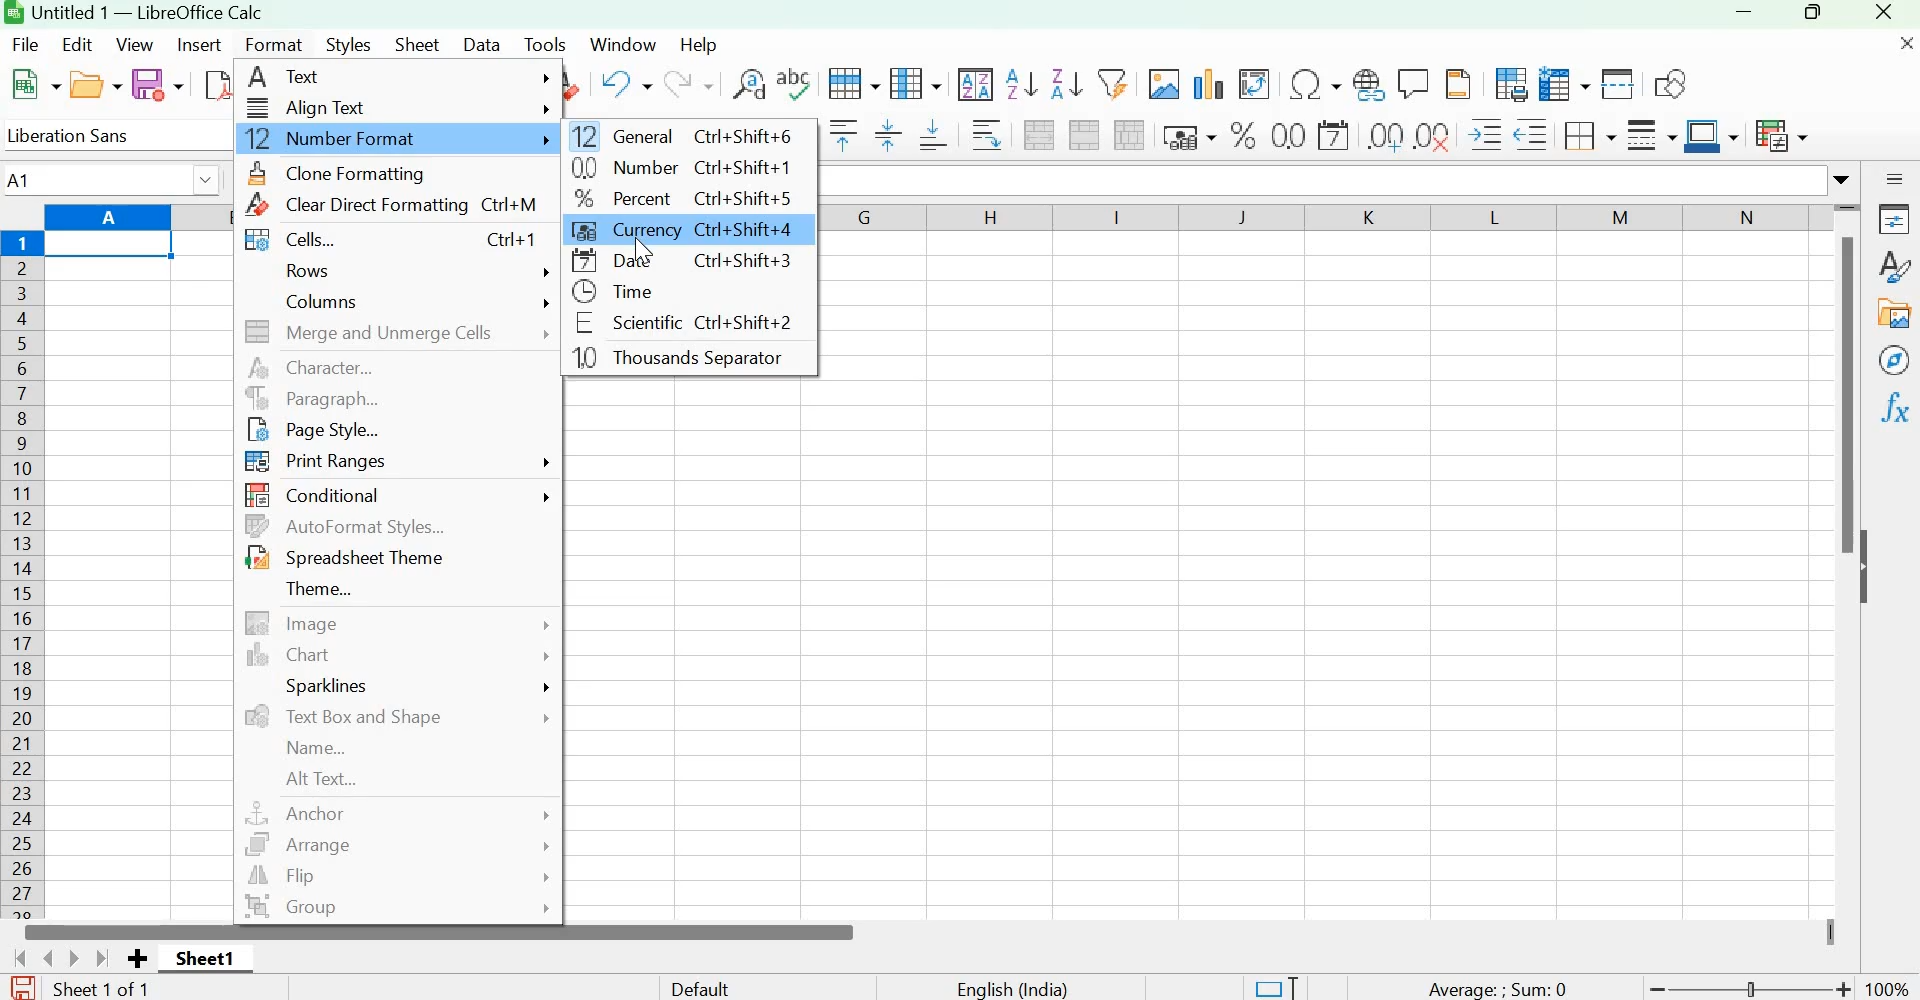 Image resolution: width=1920 pixels, height=1000 pixels. Describe the element at coordinates (1531, 133) in the screenshot. I see `Decrease Indent` at that location.